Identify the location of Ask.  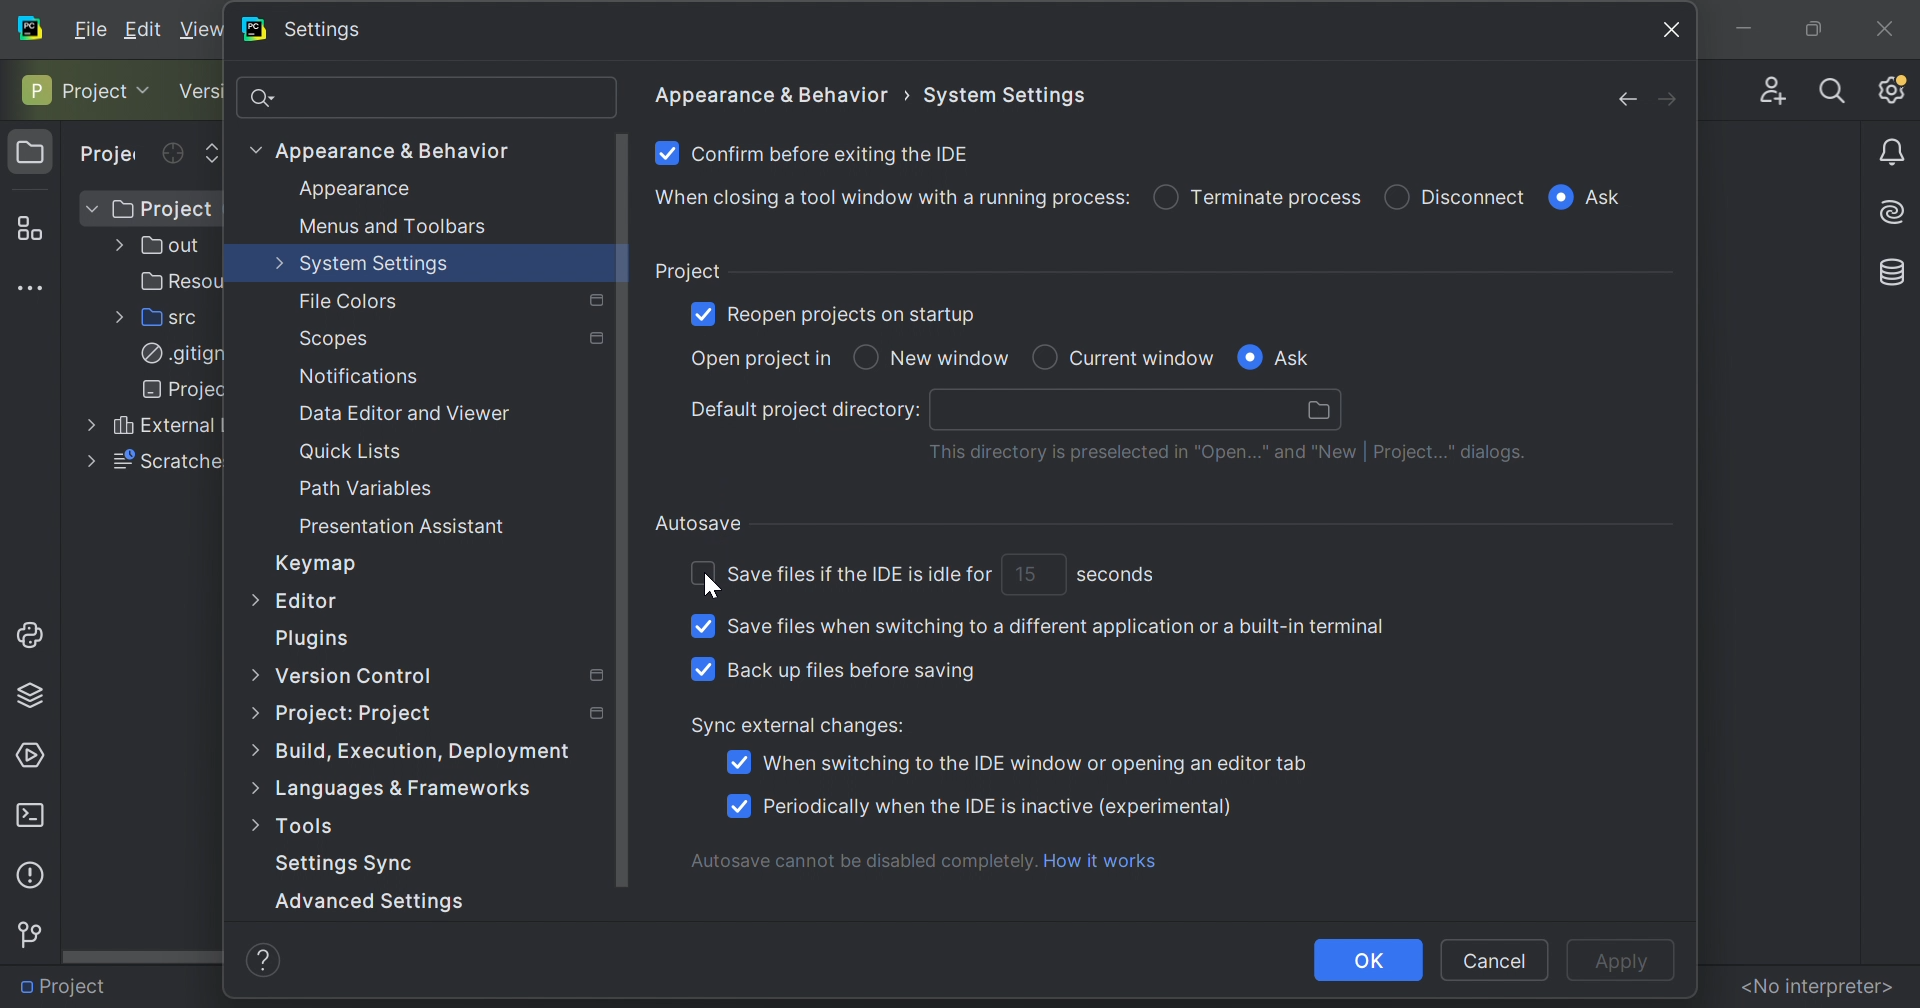
(1608, 198).